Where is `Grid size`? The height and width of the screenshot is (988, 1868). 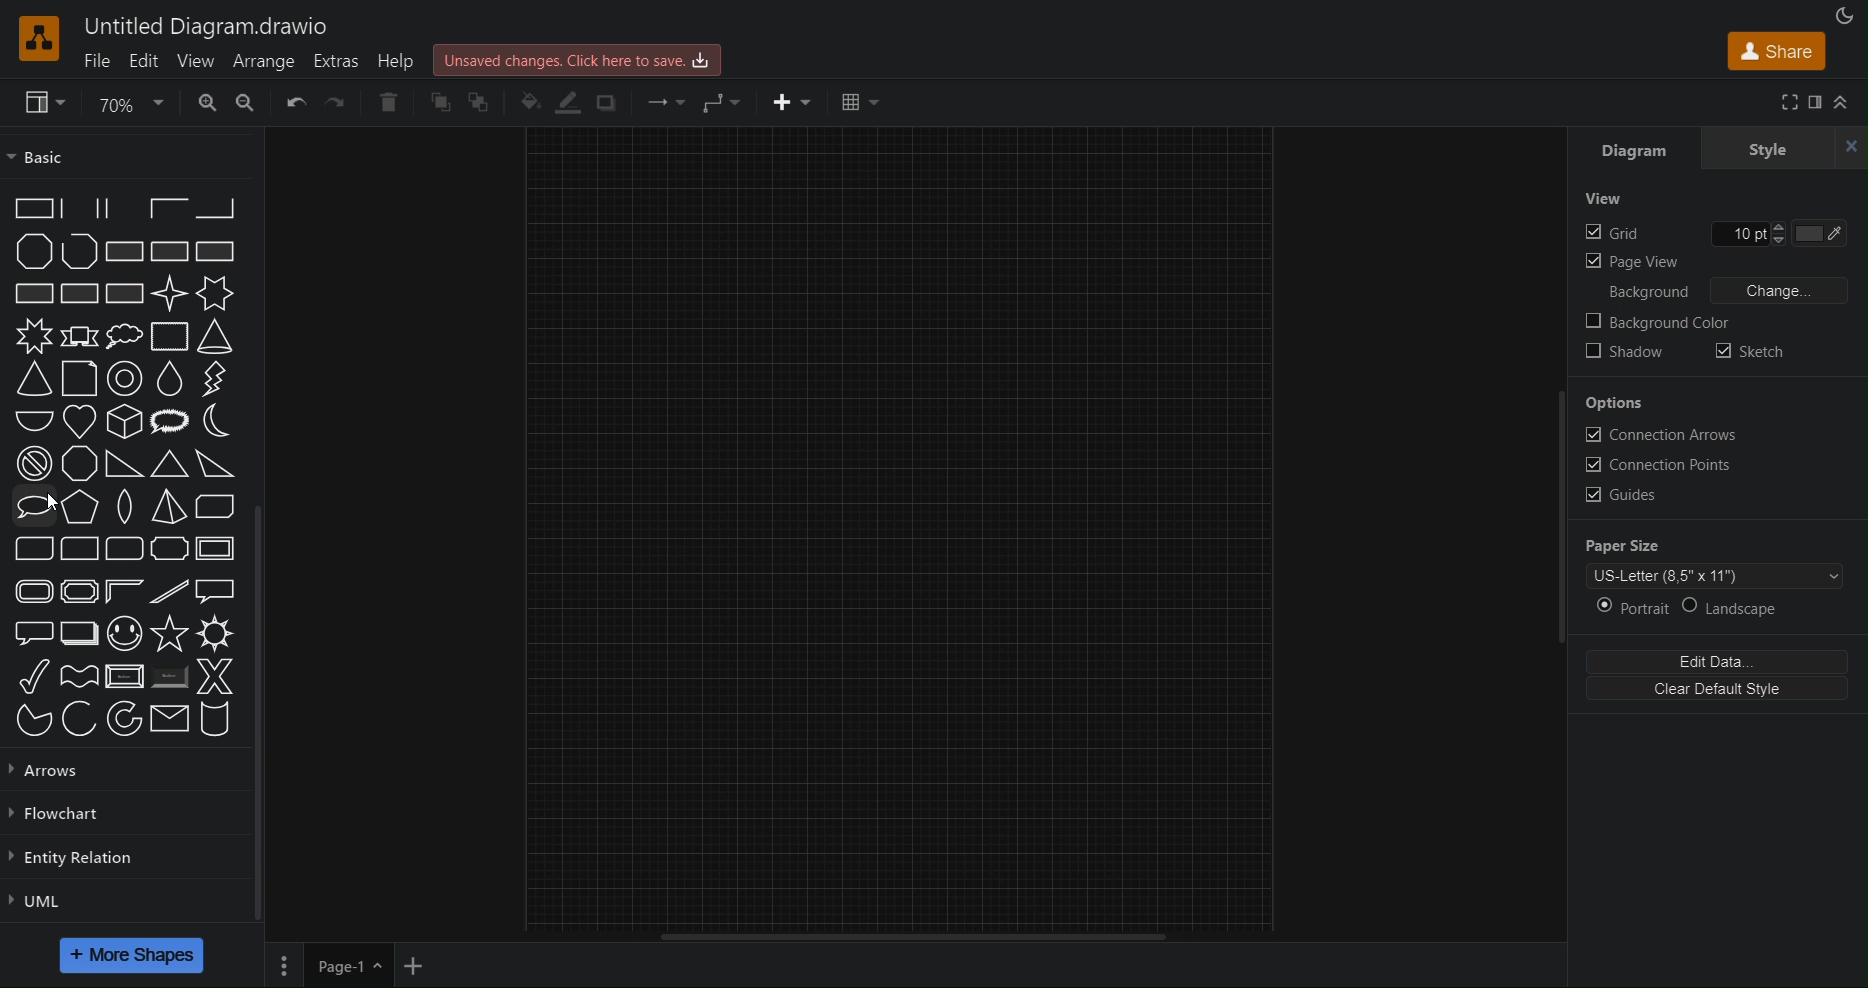 Grid size is located at coordinates (1744, 232).